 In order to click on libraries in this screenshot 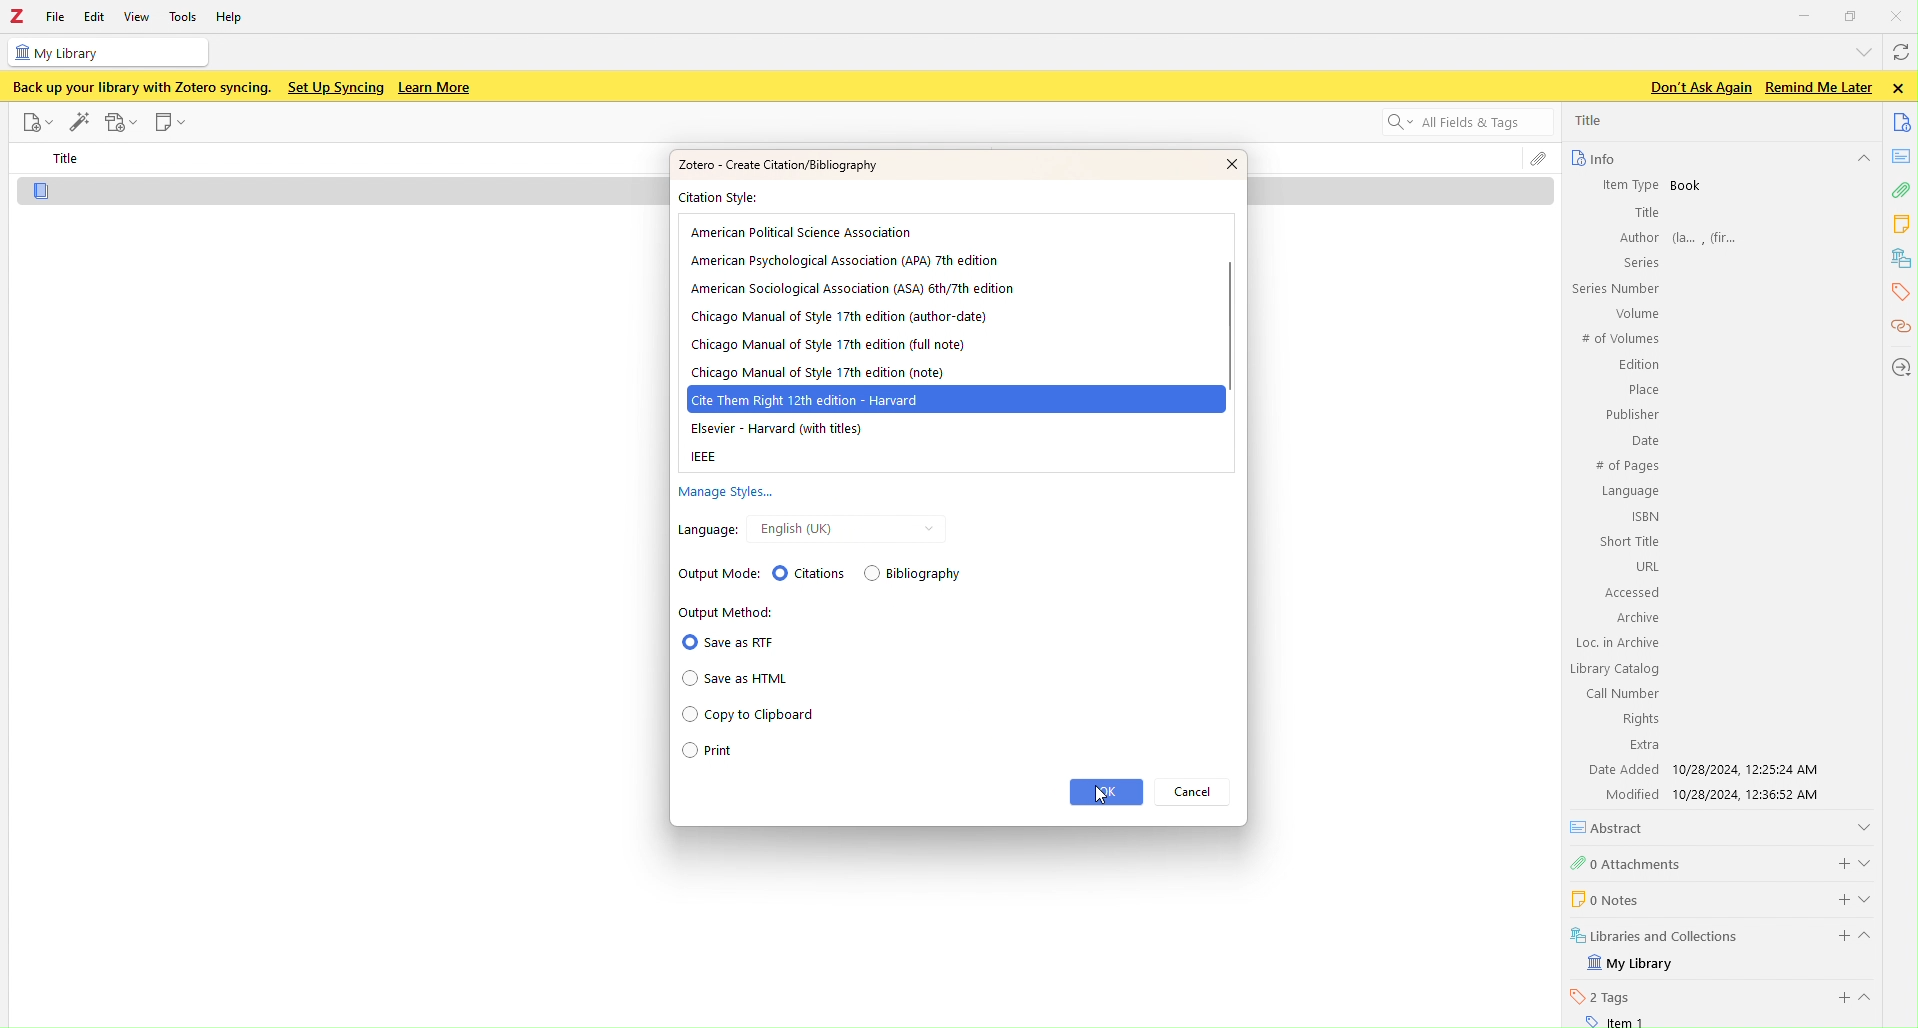, I will do `click(1902, 259)`.